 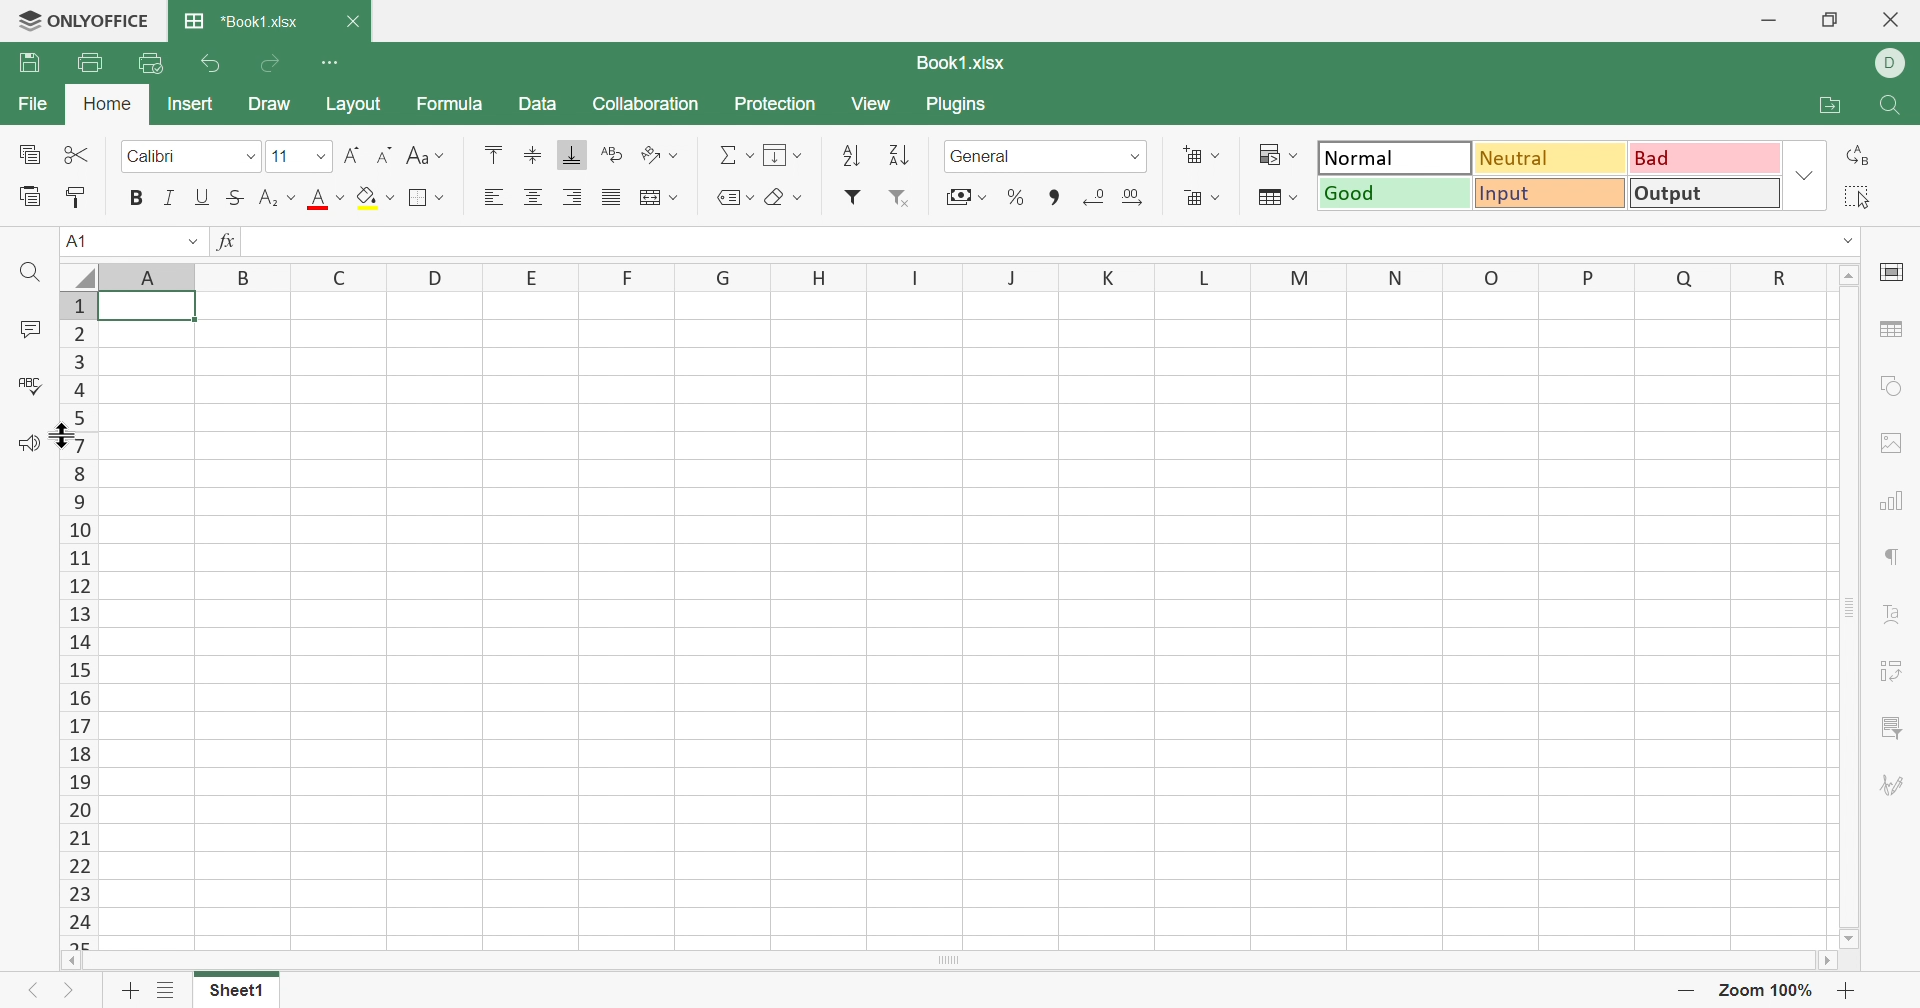 I want to click on Neutral, so click(x=1551, y=159).